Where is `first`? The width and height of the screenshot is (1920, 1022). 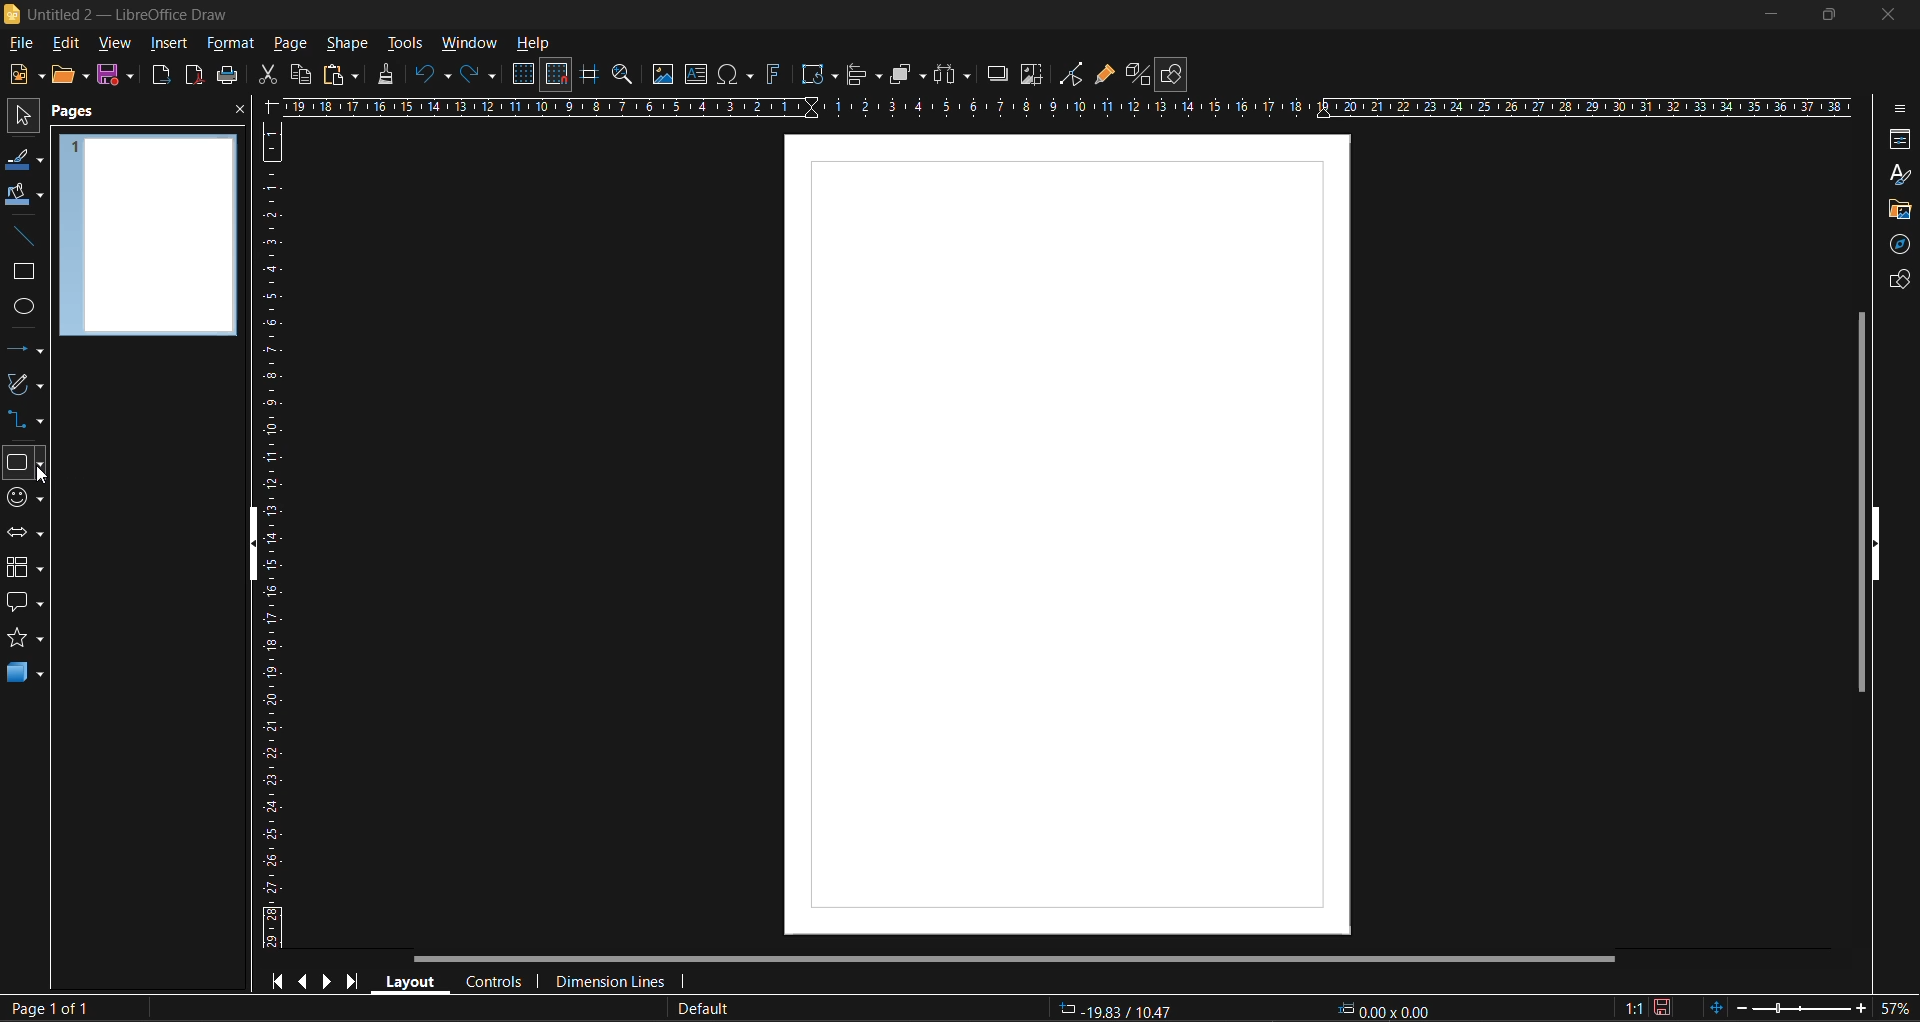 first is located at coordinates (275, 980).